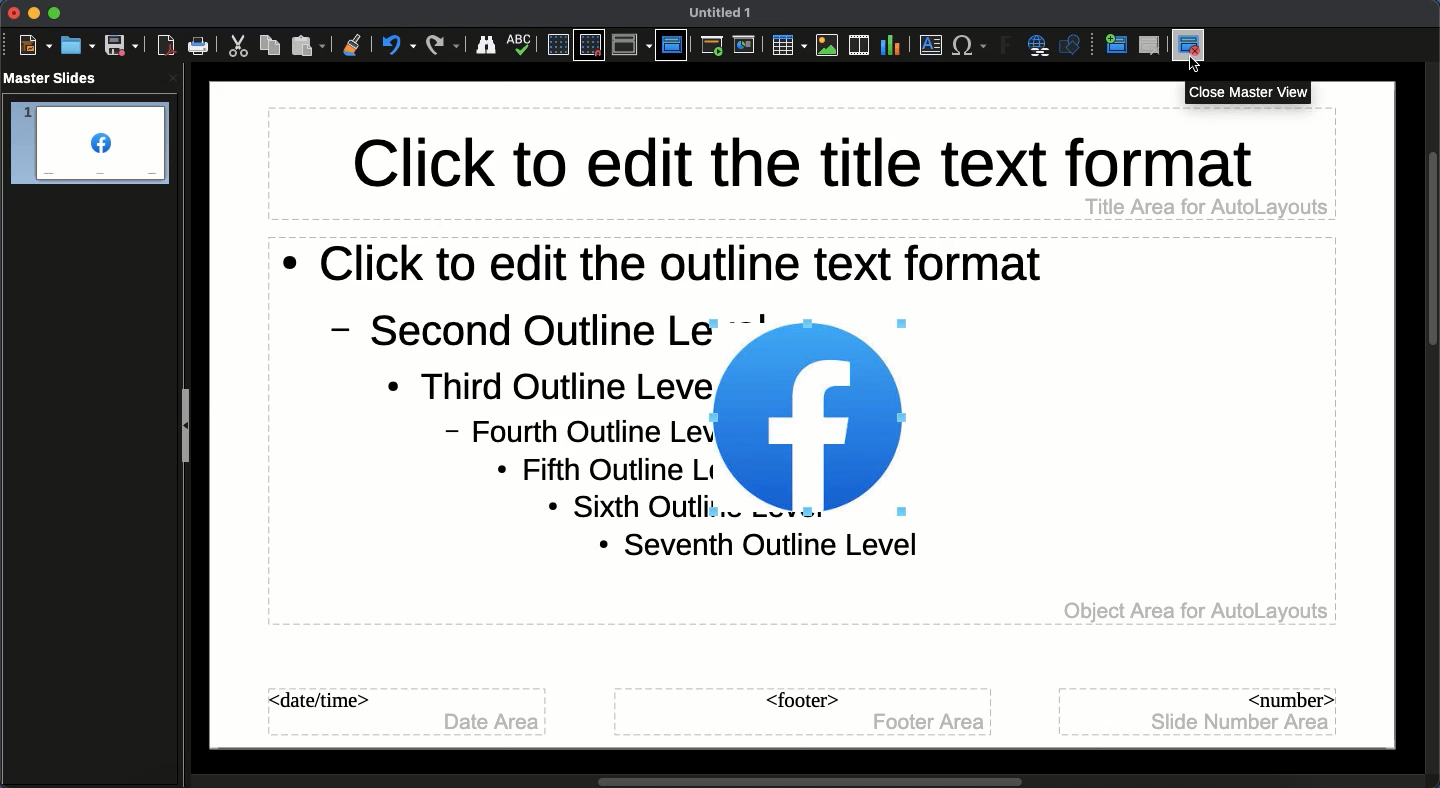 Image resolution: width=1440 pixels, height=788 pixels. I want to click on Finder, so click(485, 44).